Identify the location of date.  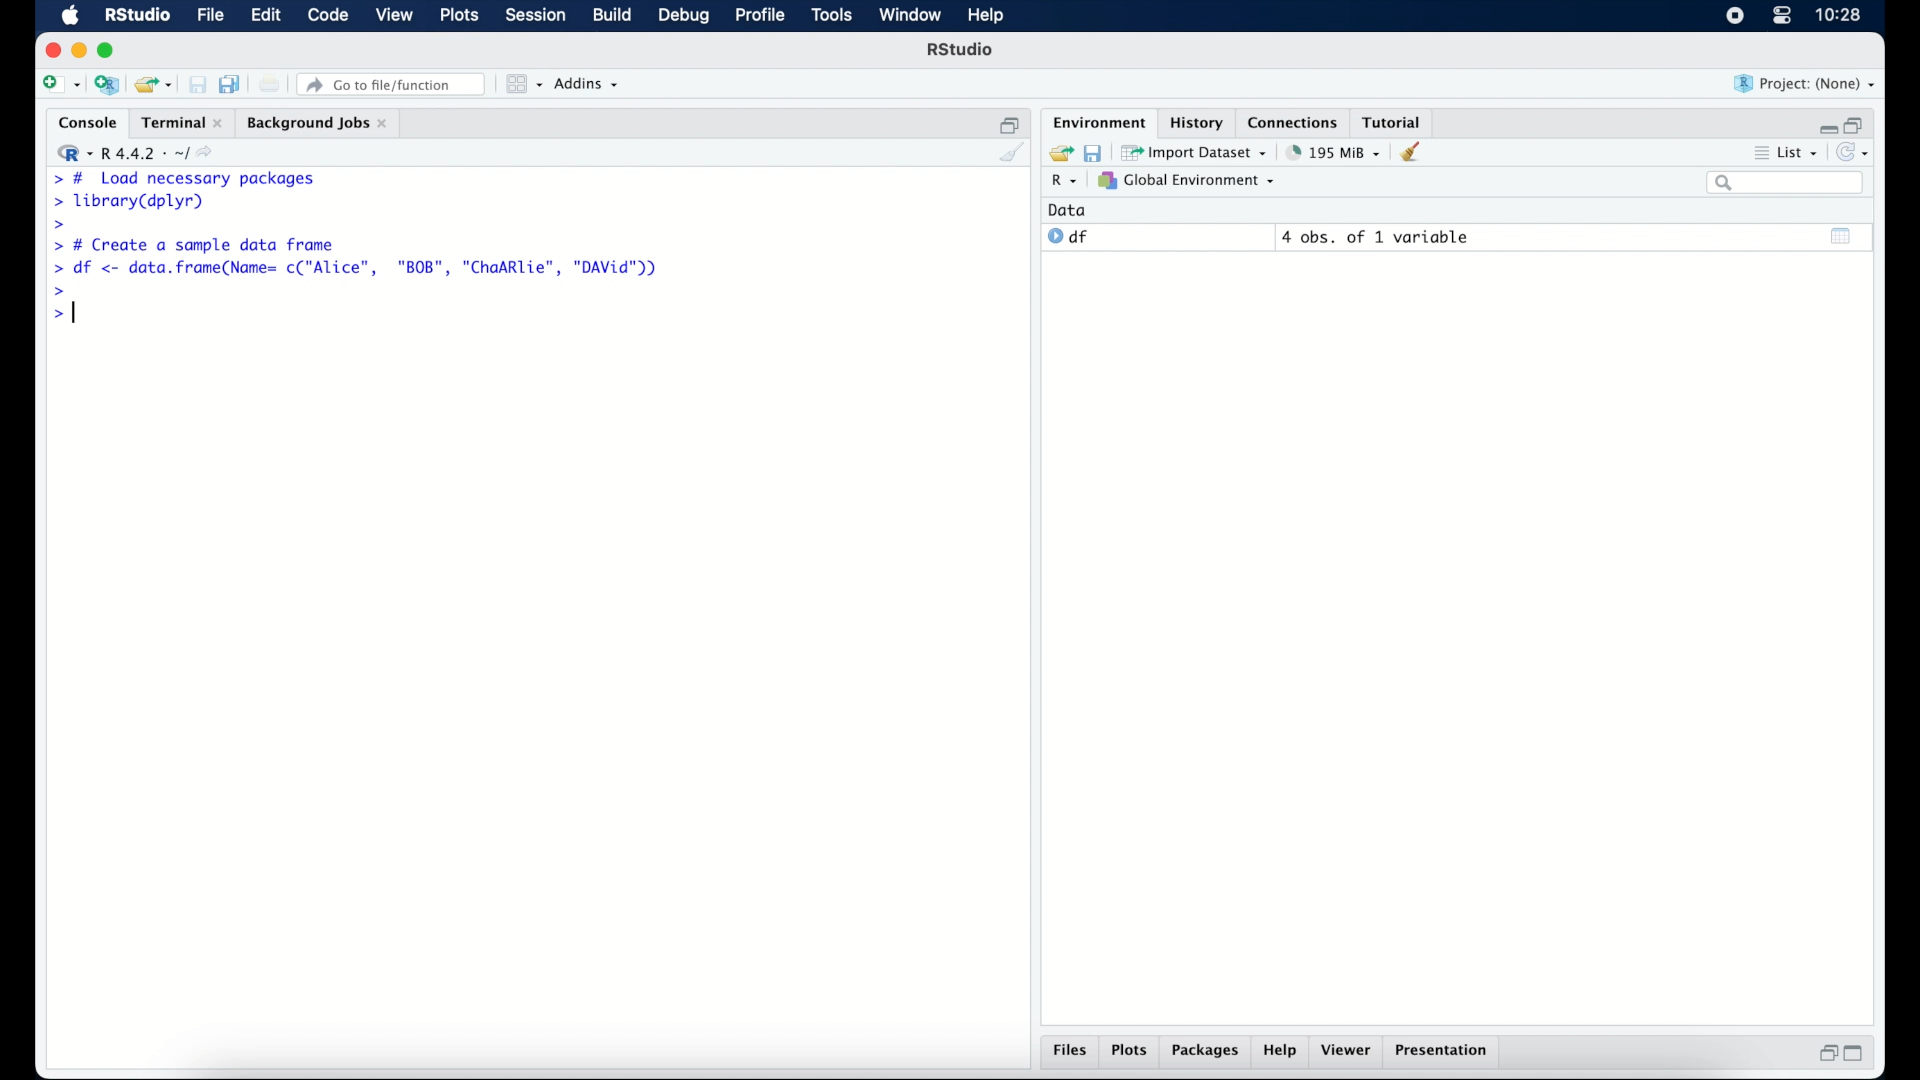
(1068, 209).